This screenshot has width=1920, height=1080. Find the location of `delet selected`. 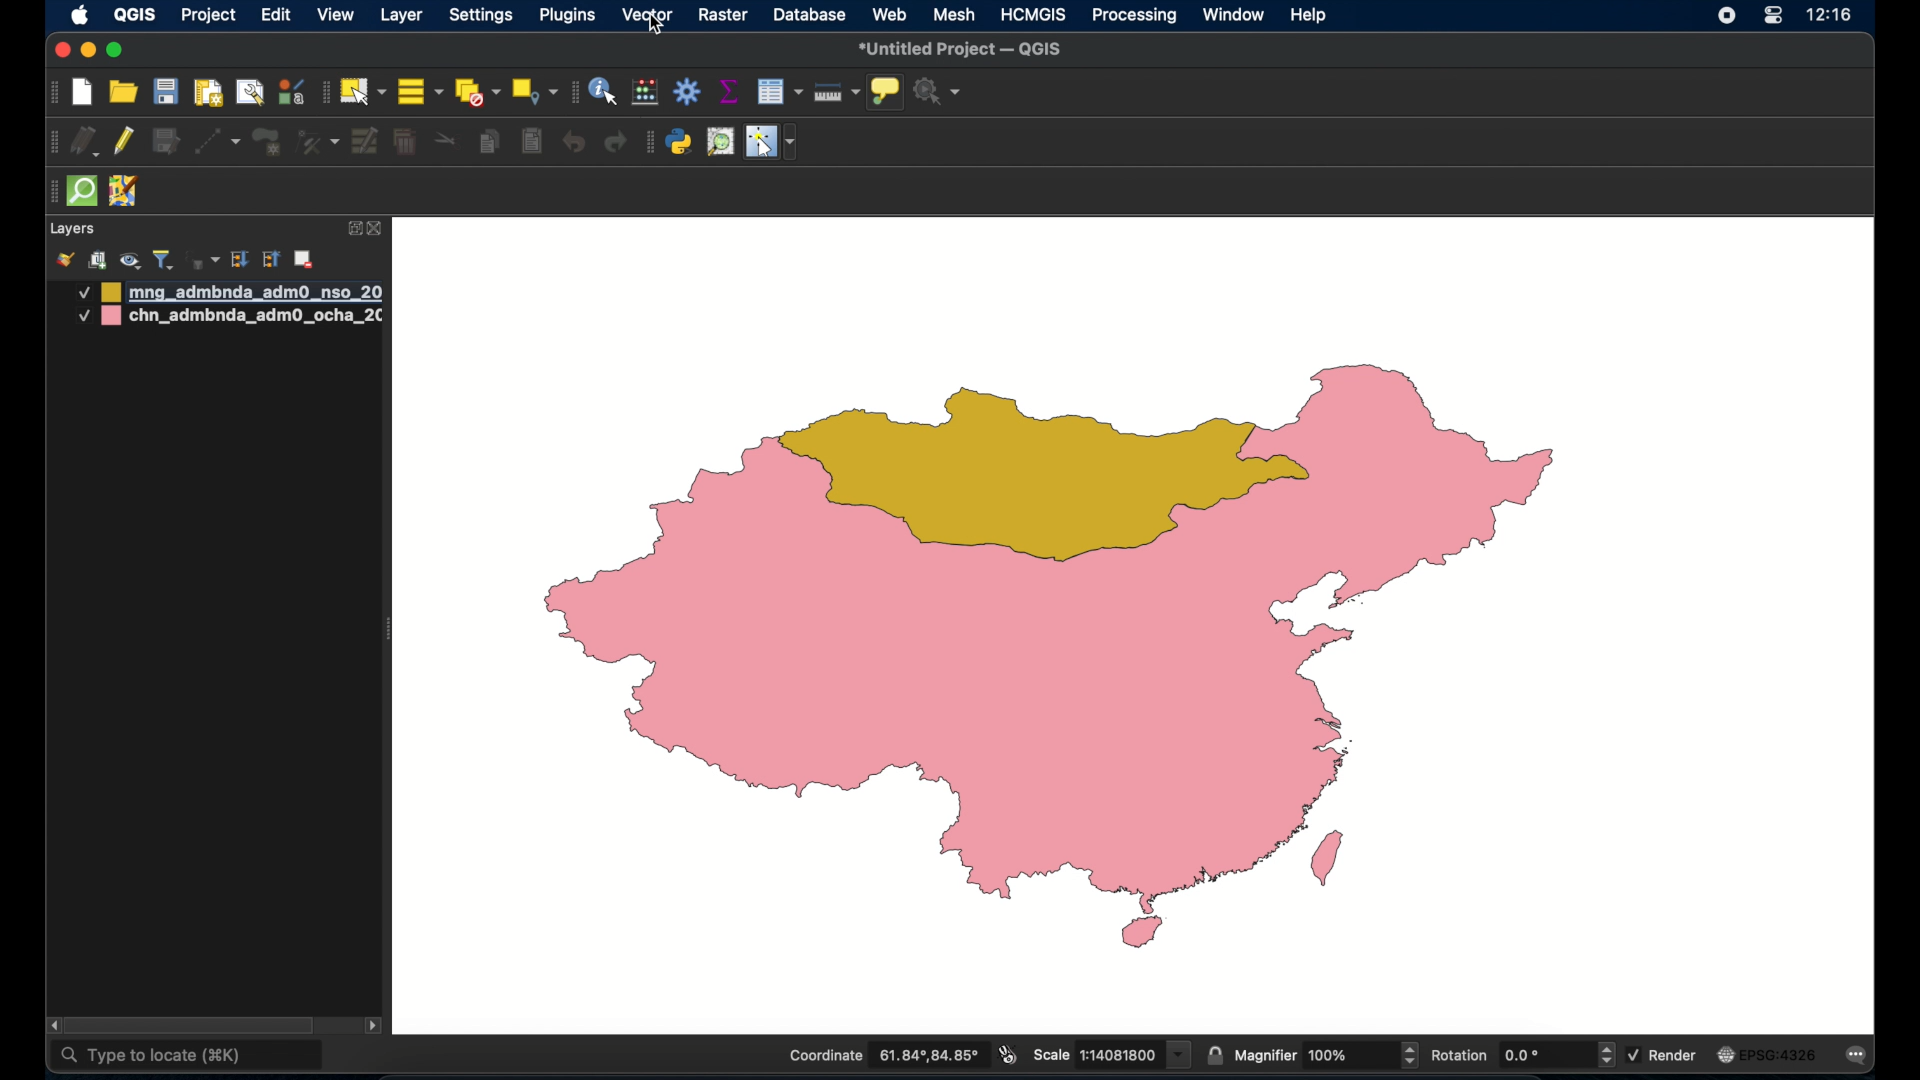

delet selected is located at coordinates (403, 142).